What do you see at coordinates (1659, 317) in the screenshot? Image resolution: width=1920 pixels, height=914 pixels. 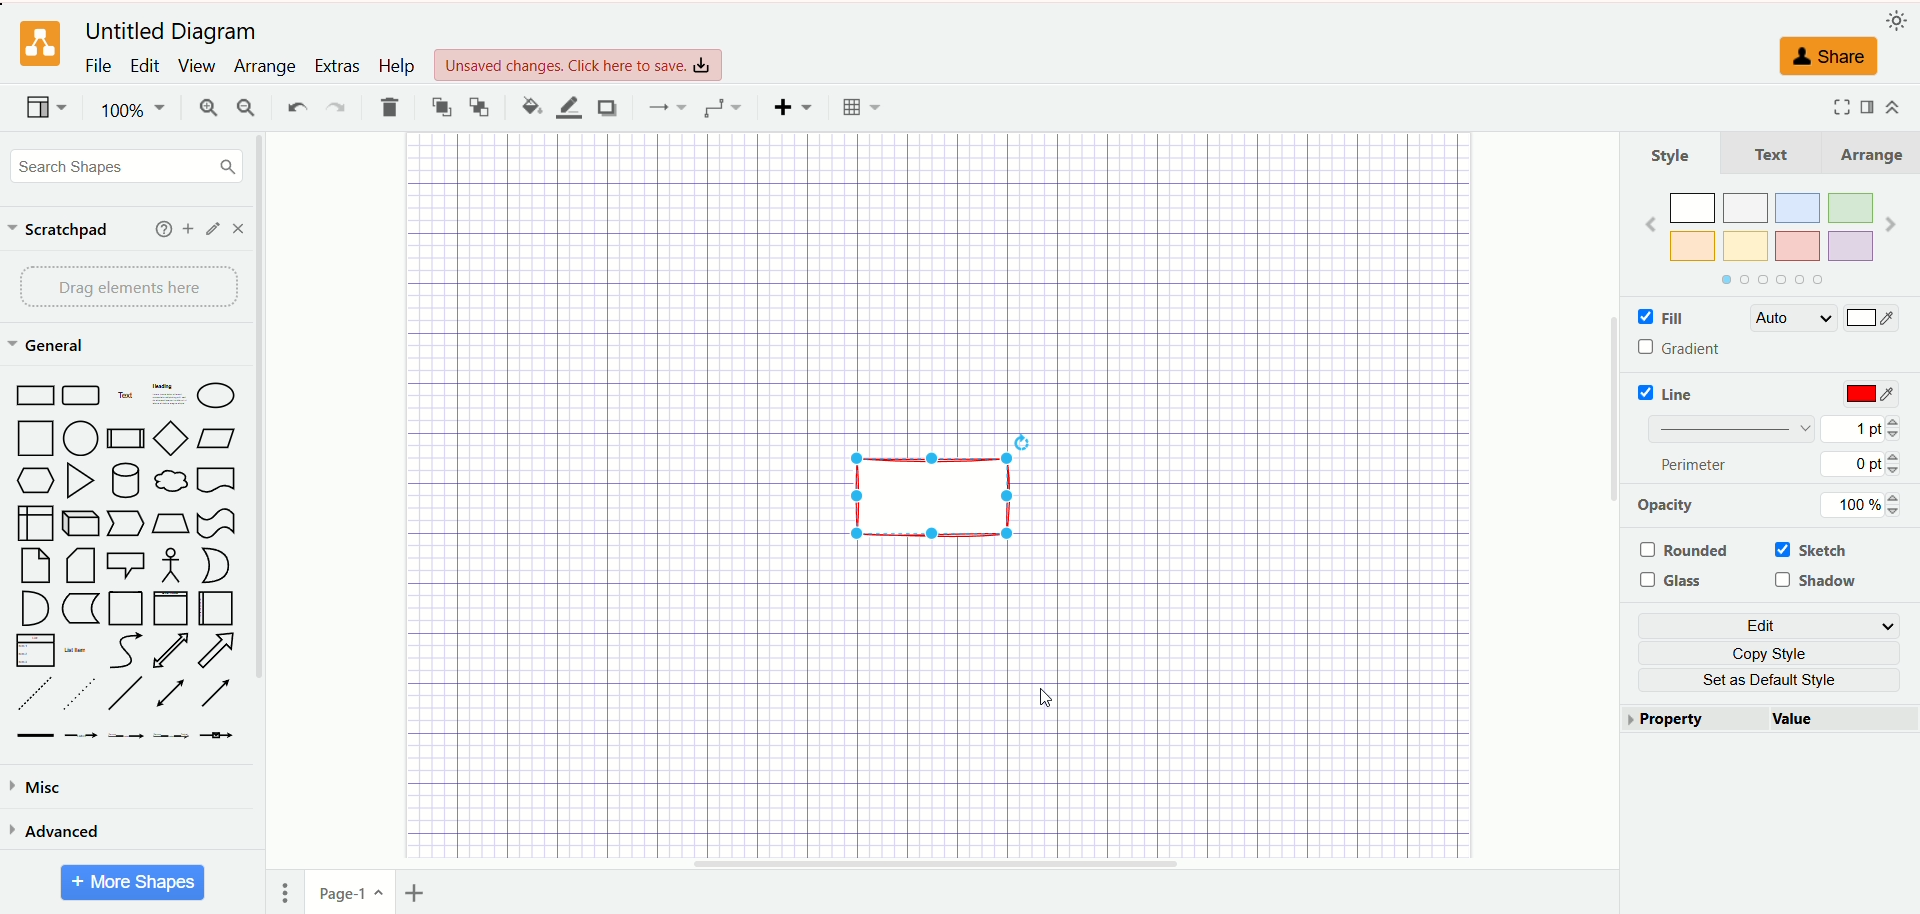 I see `fill` at bounding box center [1659, 317].